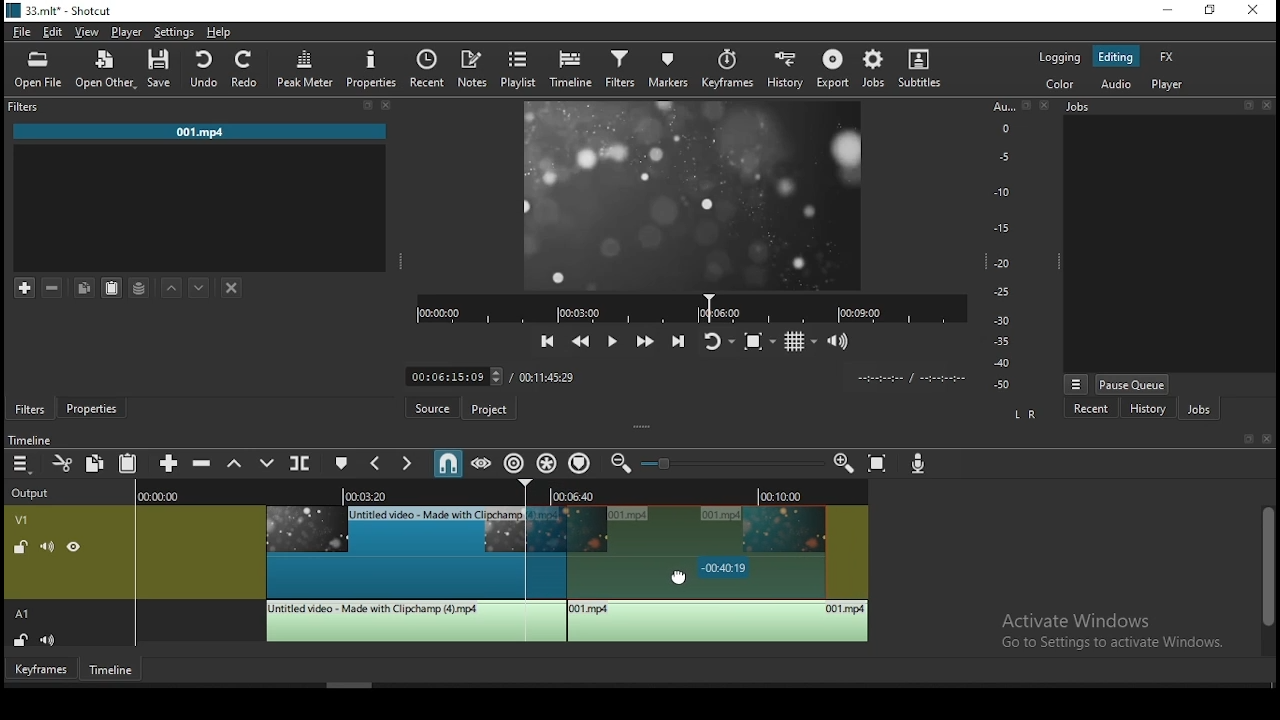  Describe the element at coordinates (757, 339) in the screenshot. I see `toggle zoom` at that location.